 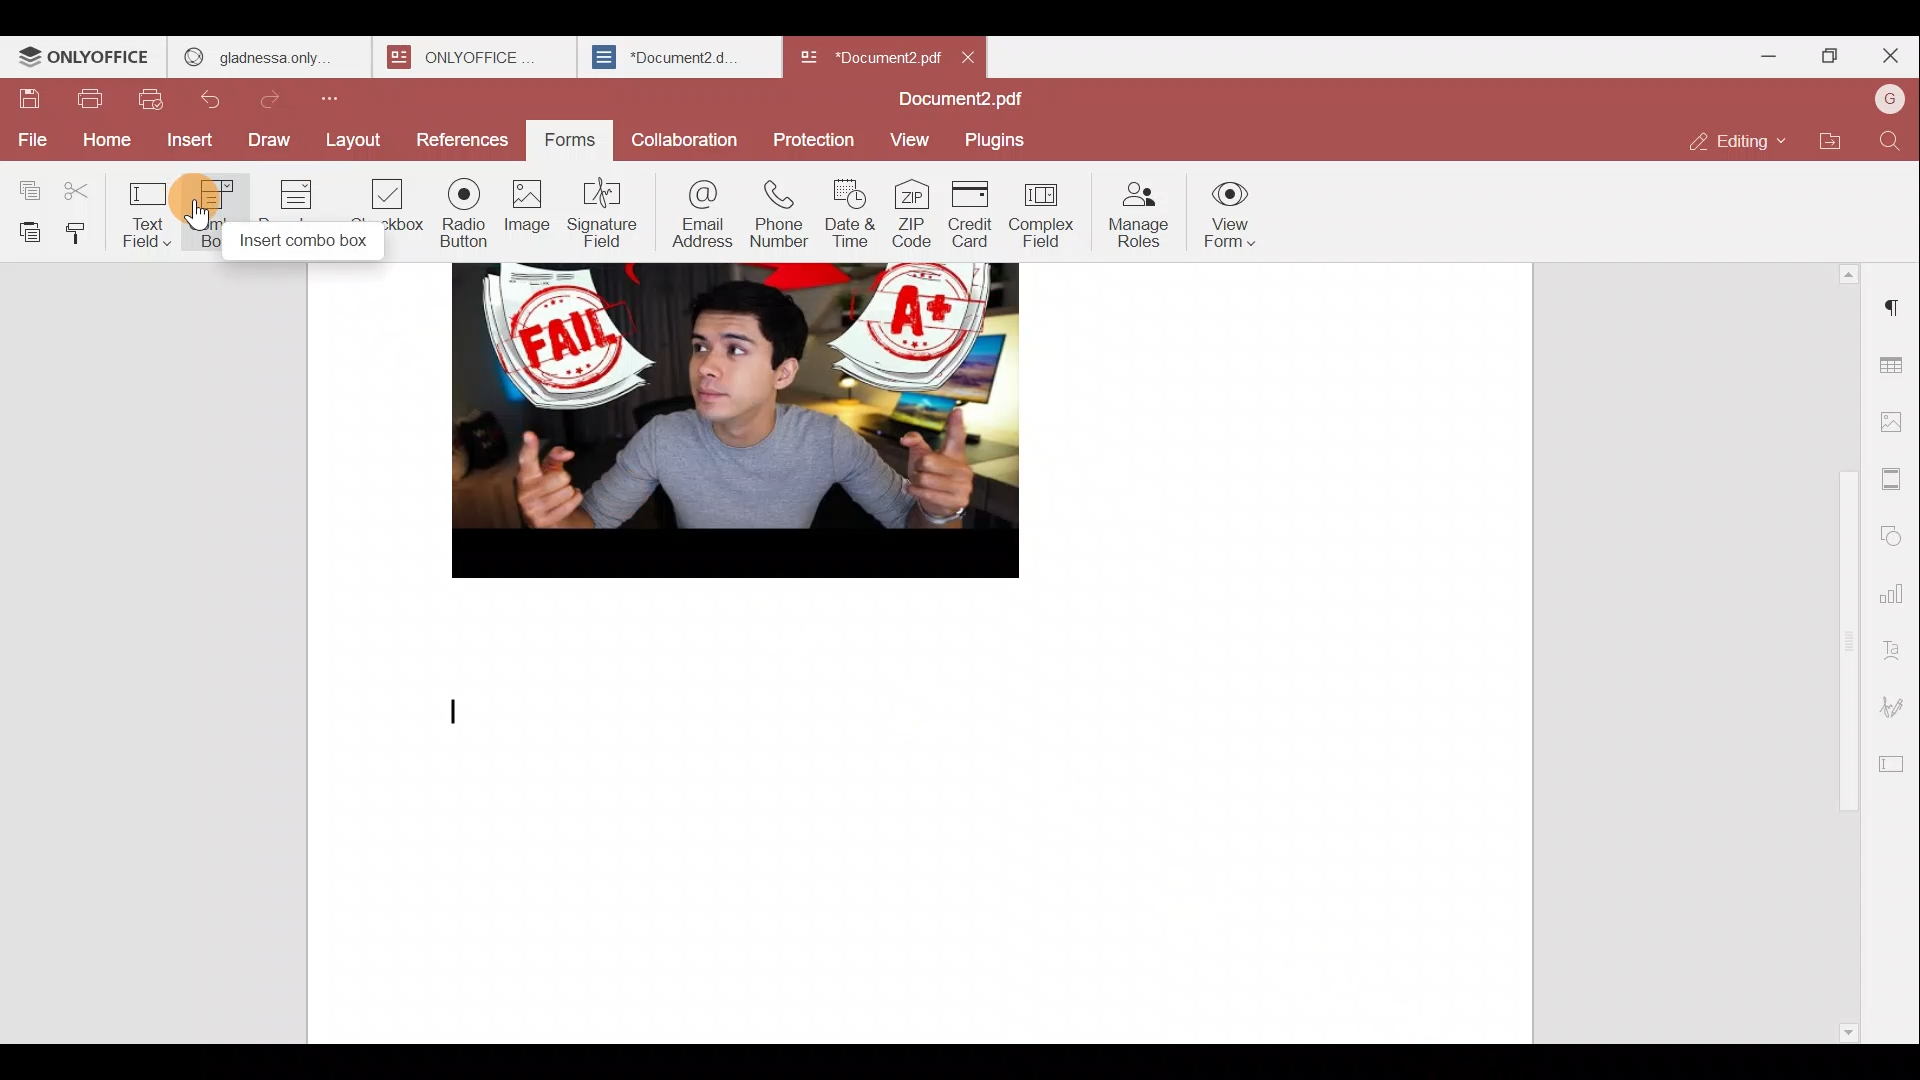 I want to click on Draw, so click(x=271, y=141).